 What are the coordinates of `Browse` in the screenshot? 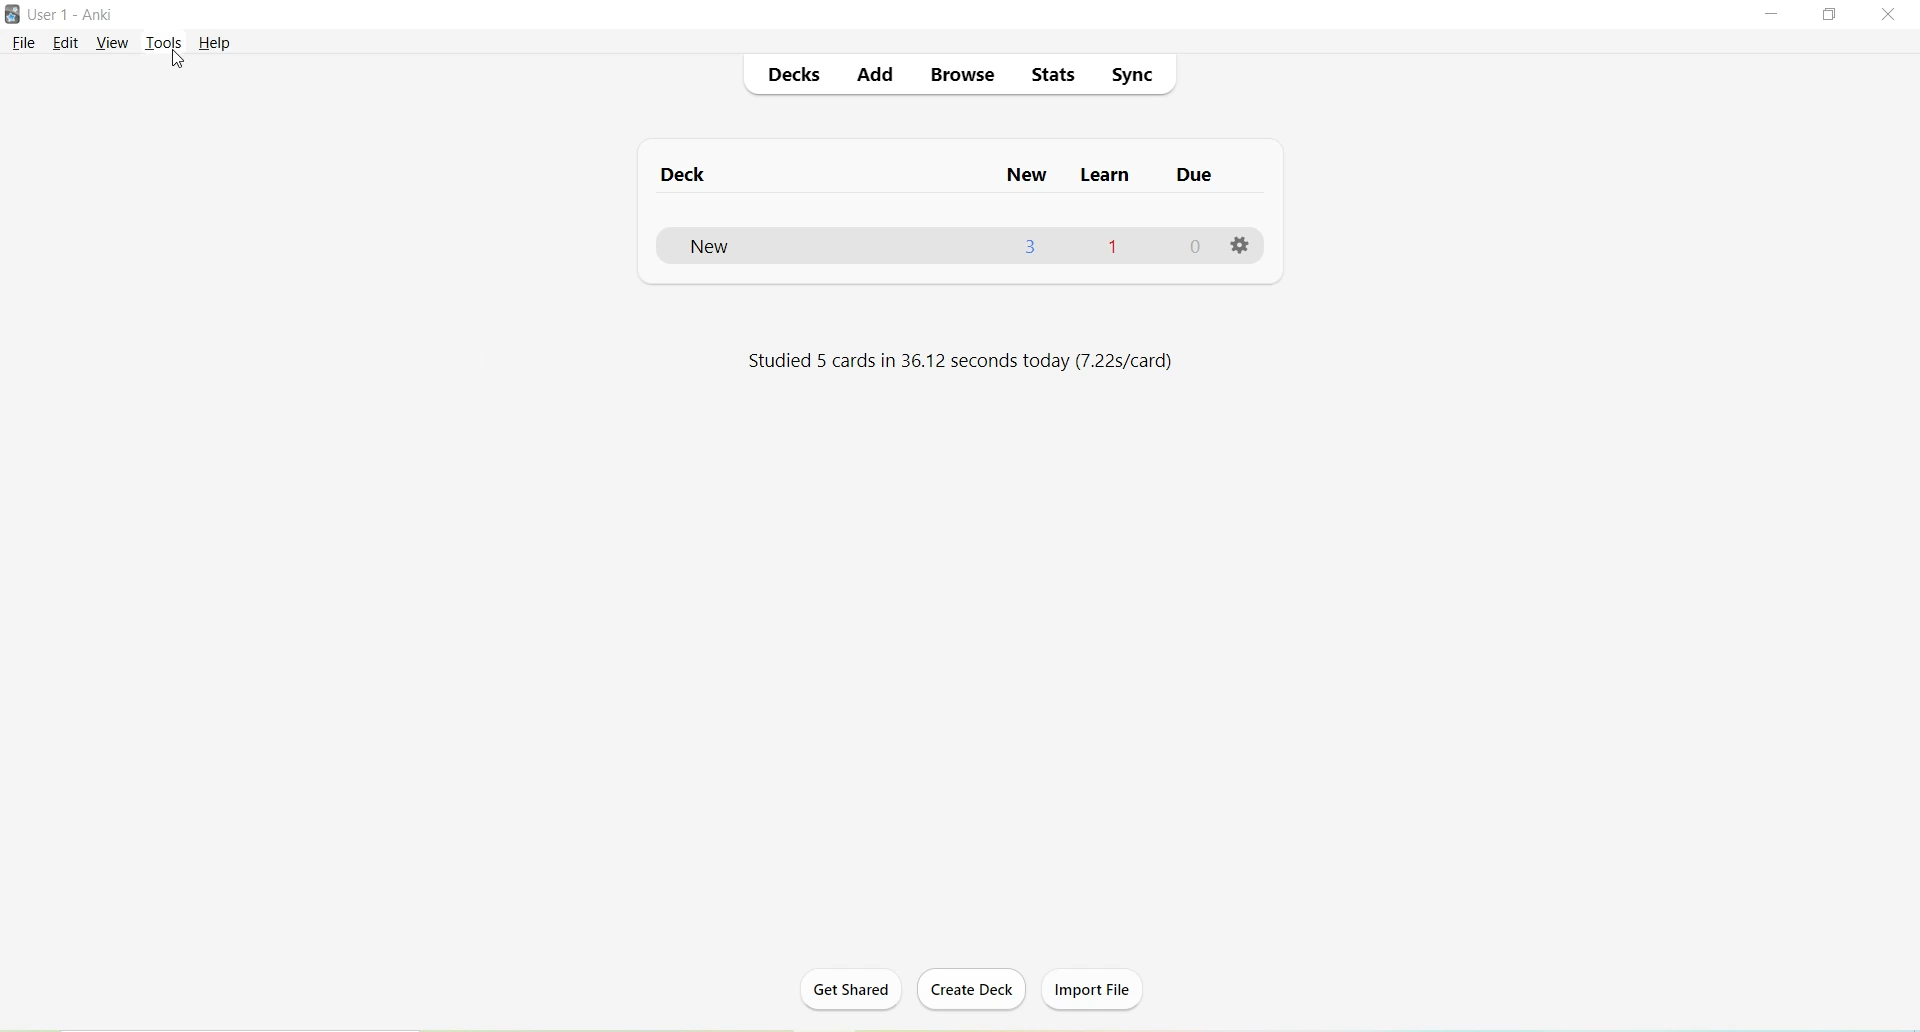 It's located at (964, 75).